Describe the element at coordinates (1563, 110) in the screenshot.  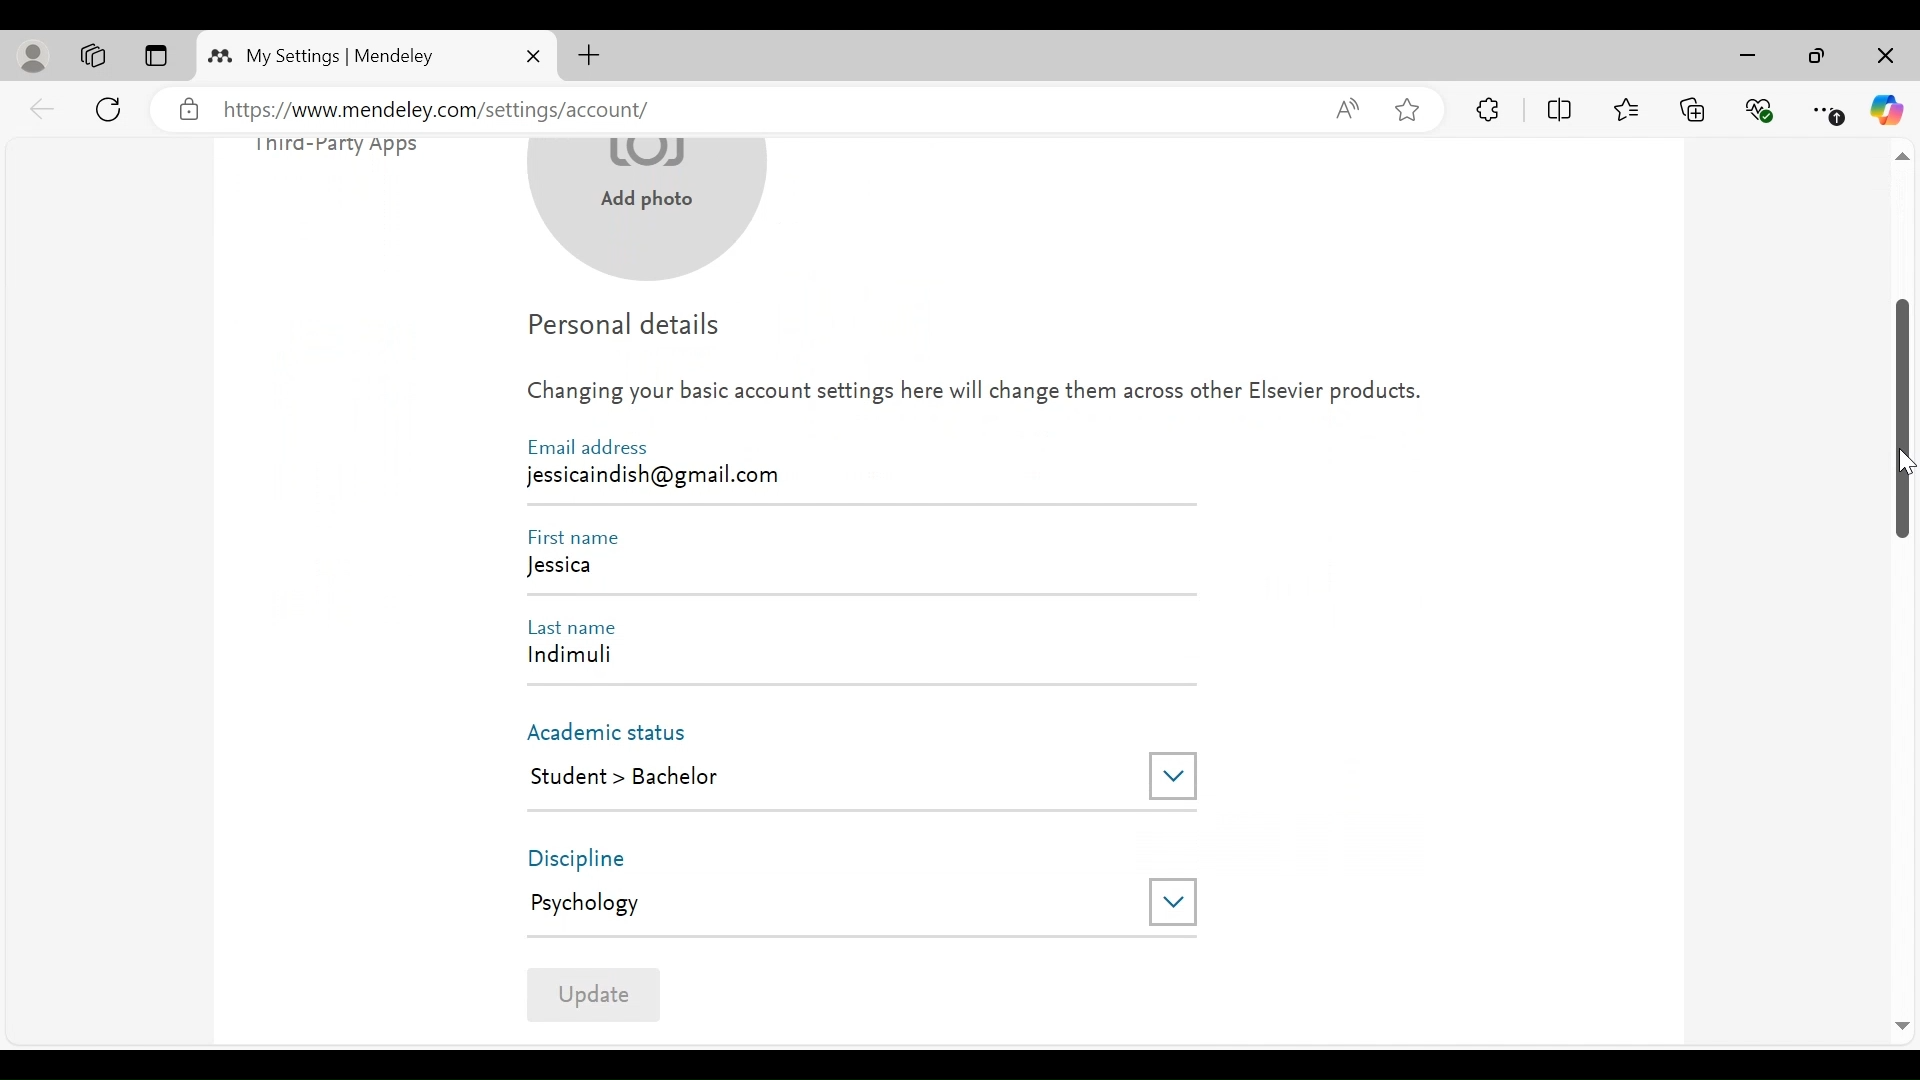
I see `Split Screen` at that location.